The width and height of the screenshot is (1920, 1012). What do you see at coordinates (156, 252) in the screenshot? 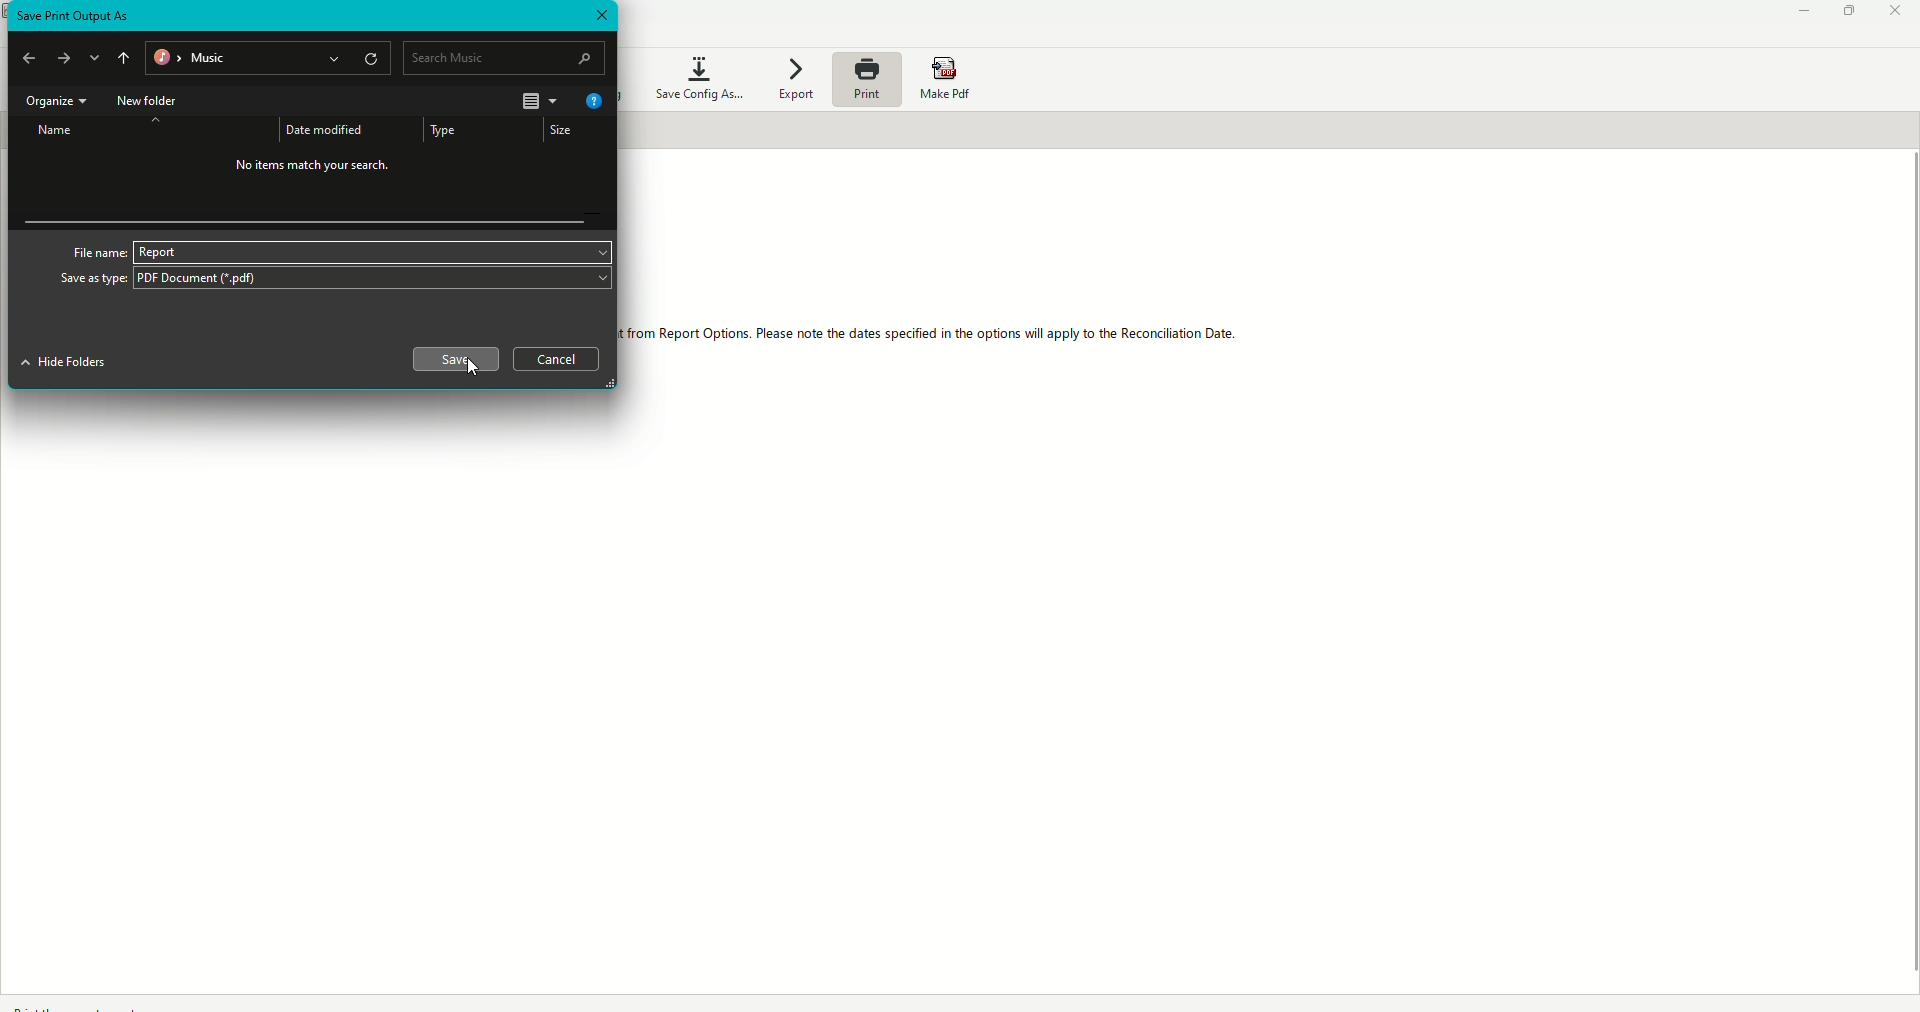
I see `Report` at bounding box center [156, 252].